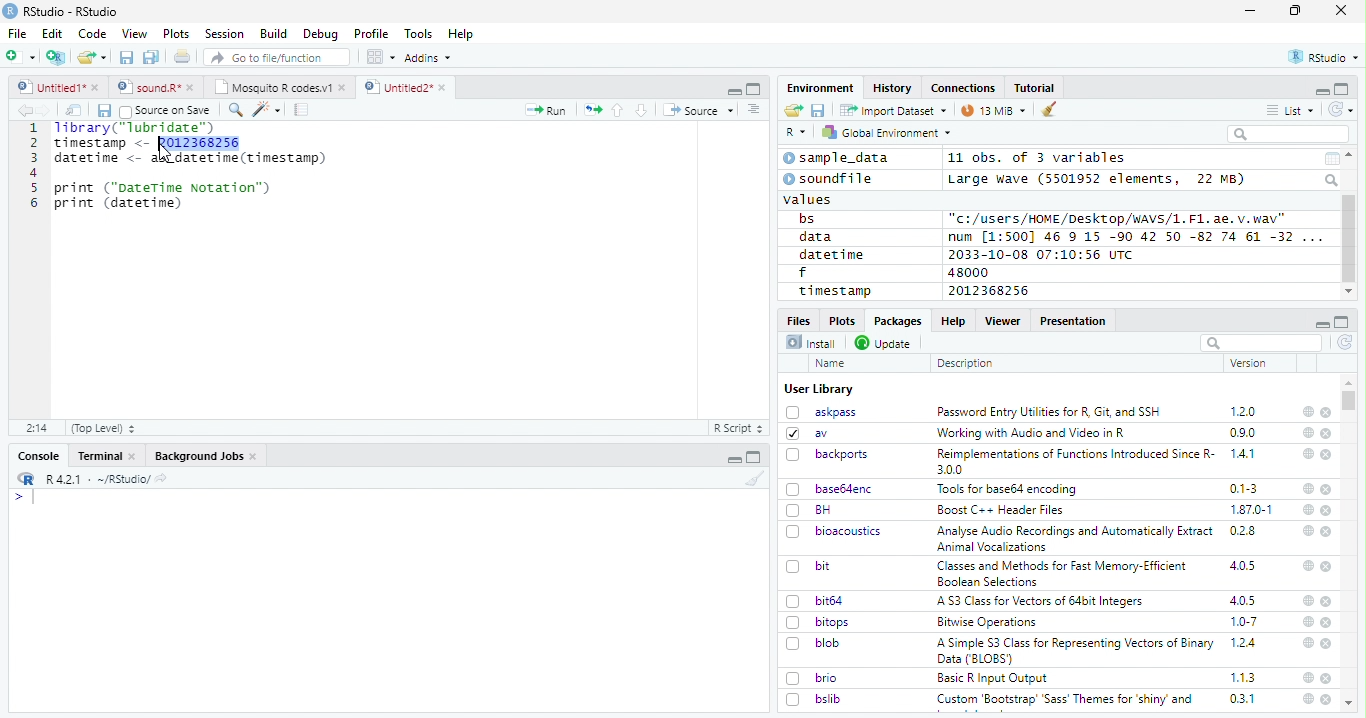 This screenshot has height=718, width=1366. Describe the element at coordinates (807, 432) in the screenshot. I see `av` at that location.